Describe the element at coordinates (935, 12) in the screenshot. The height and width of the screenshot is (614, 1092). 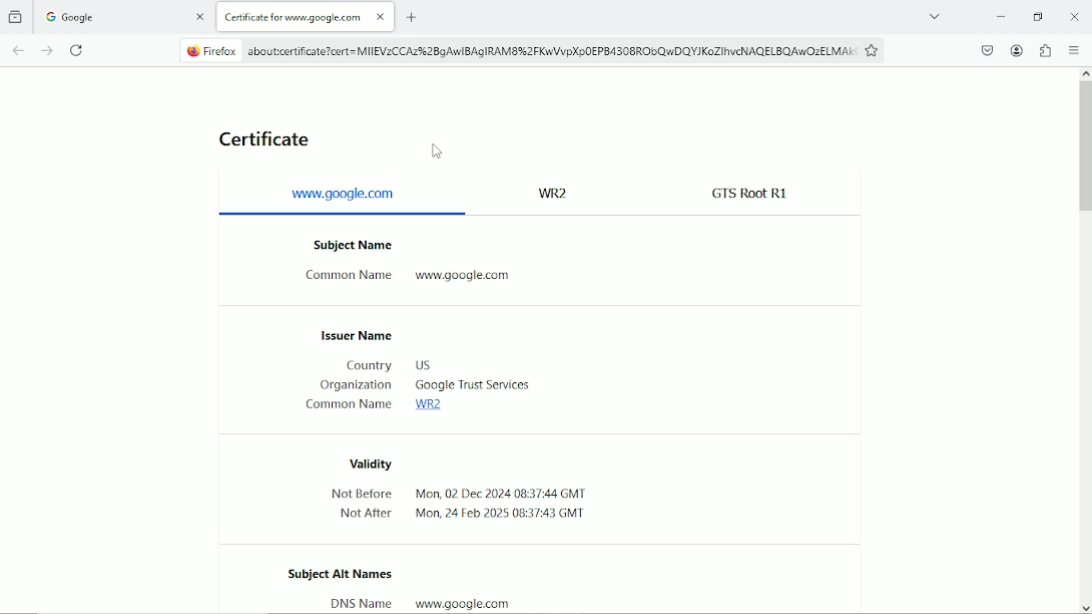
I see `List all tabs` at that location.